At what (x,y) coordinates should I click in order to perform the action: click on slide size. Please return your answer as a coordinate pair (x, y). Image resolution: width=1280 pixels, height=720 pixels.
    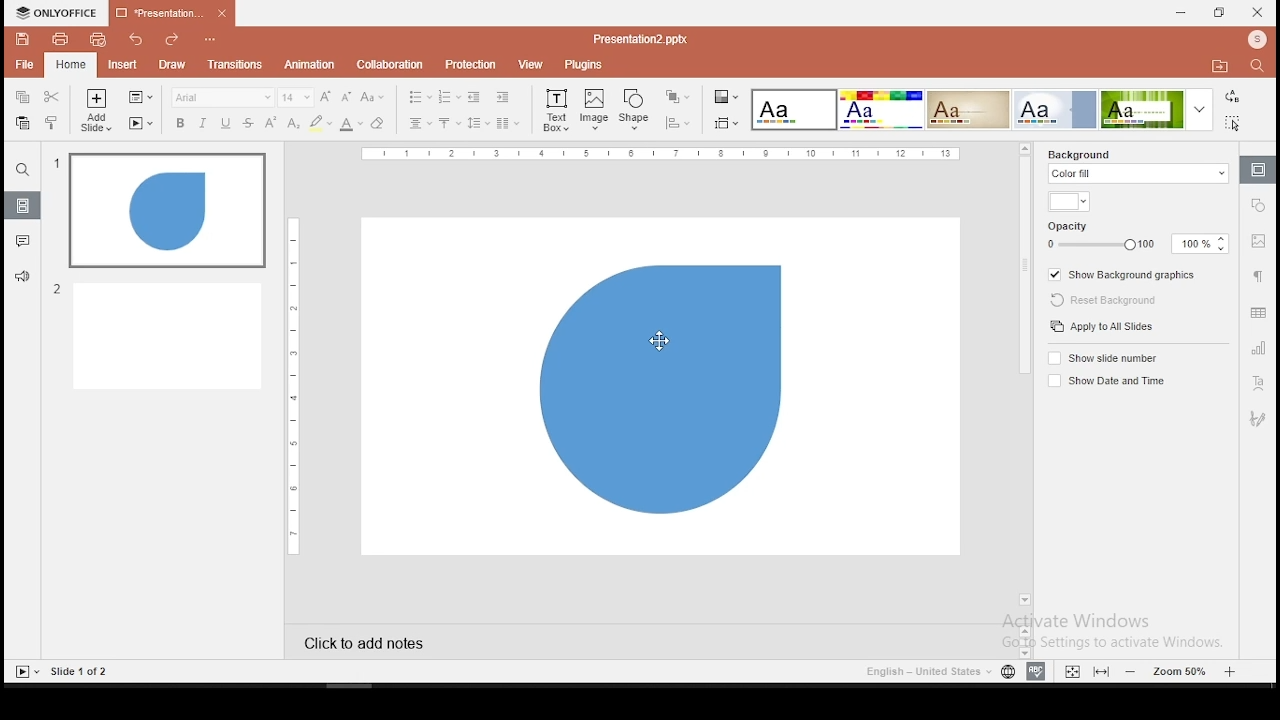
    Looking at the image, I should click on (724, 124).